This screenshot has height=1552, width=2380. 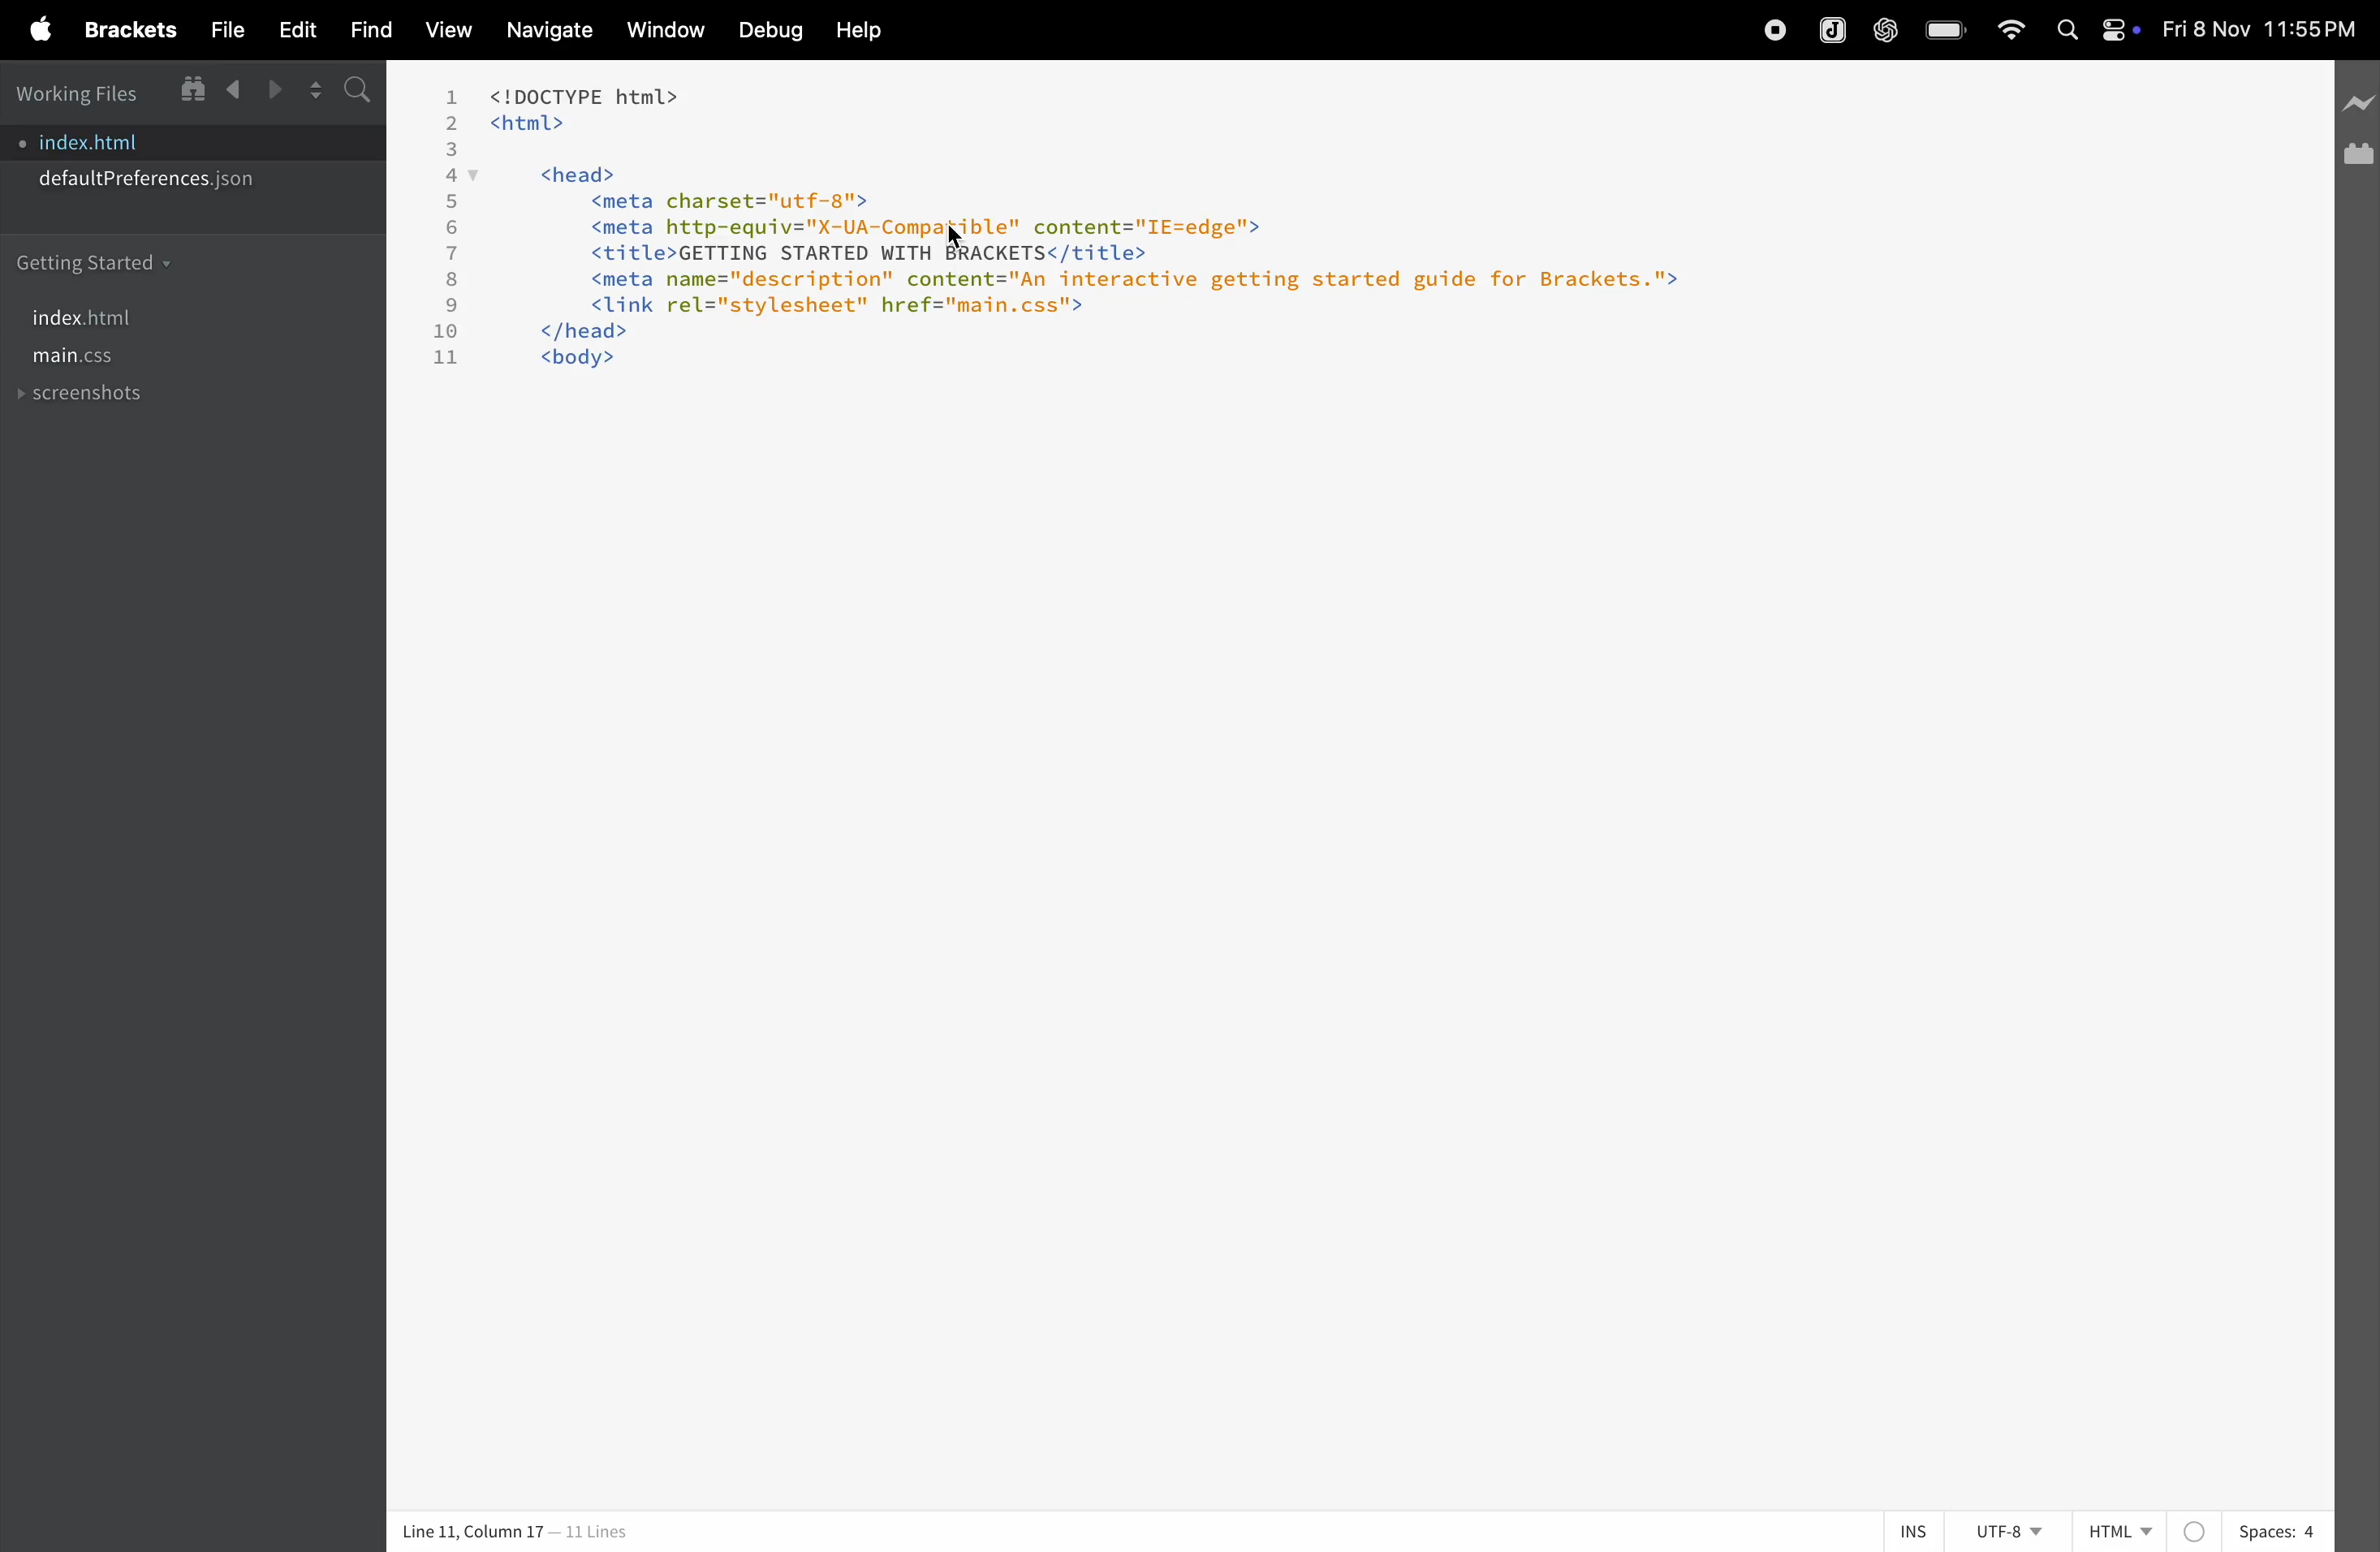 I want to click on working files, so click(x=84, y=93).